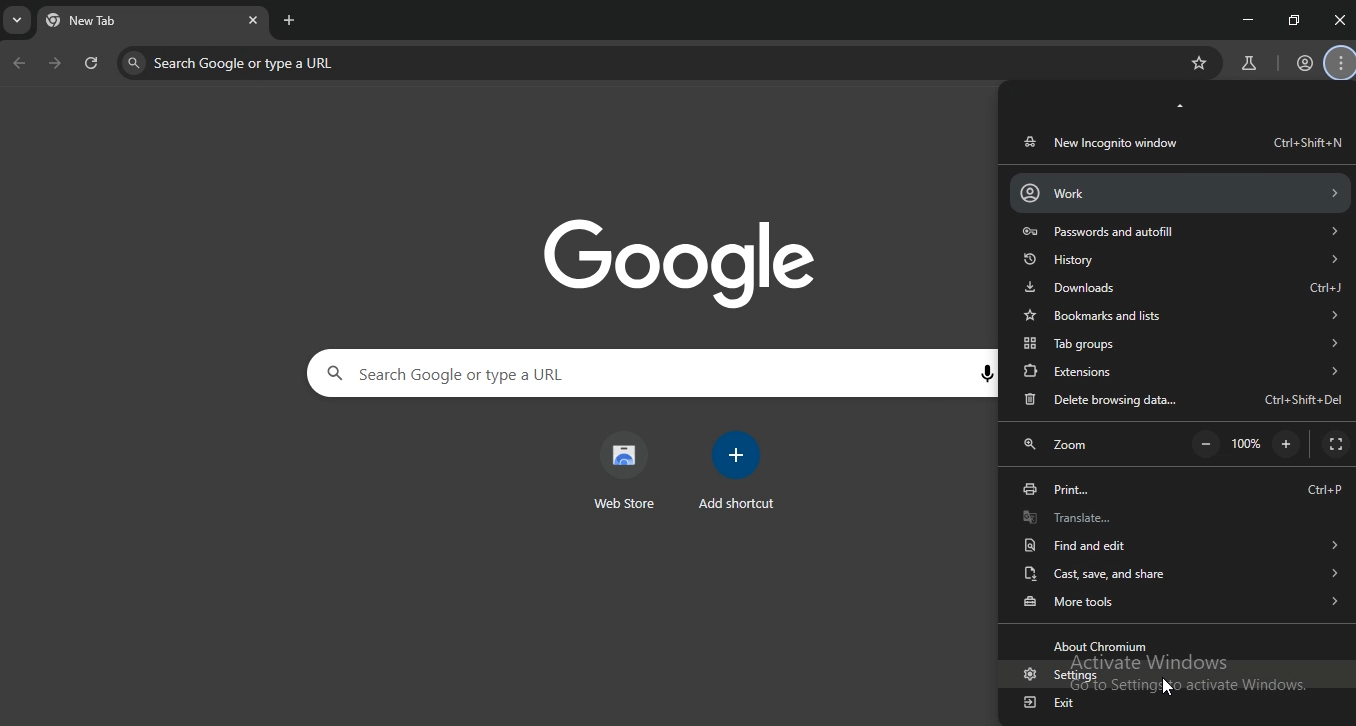 The height and width of the screenshot is (726, 1356). Describe the element at coordinates (56, 65) in the screenshot. I see `next page` at that location.